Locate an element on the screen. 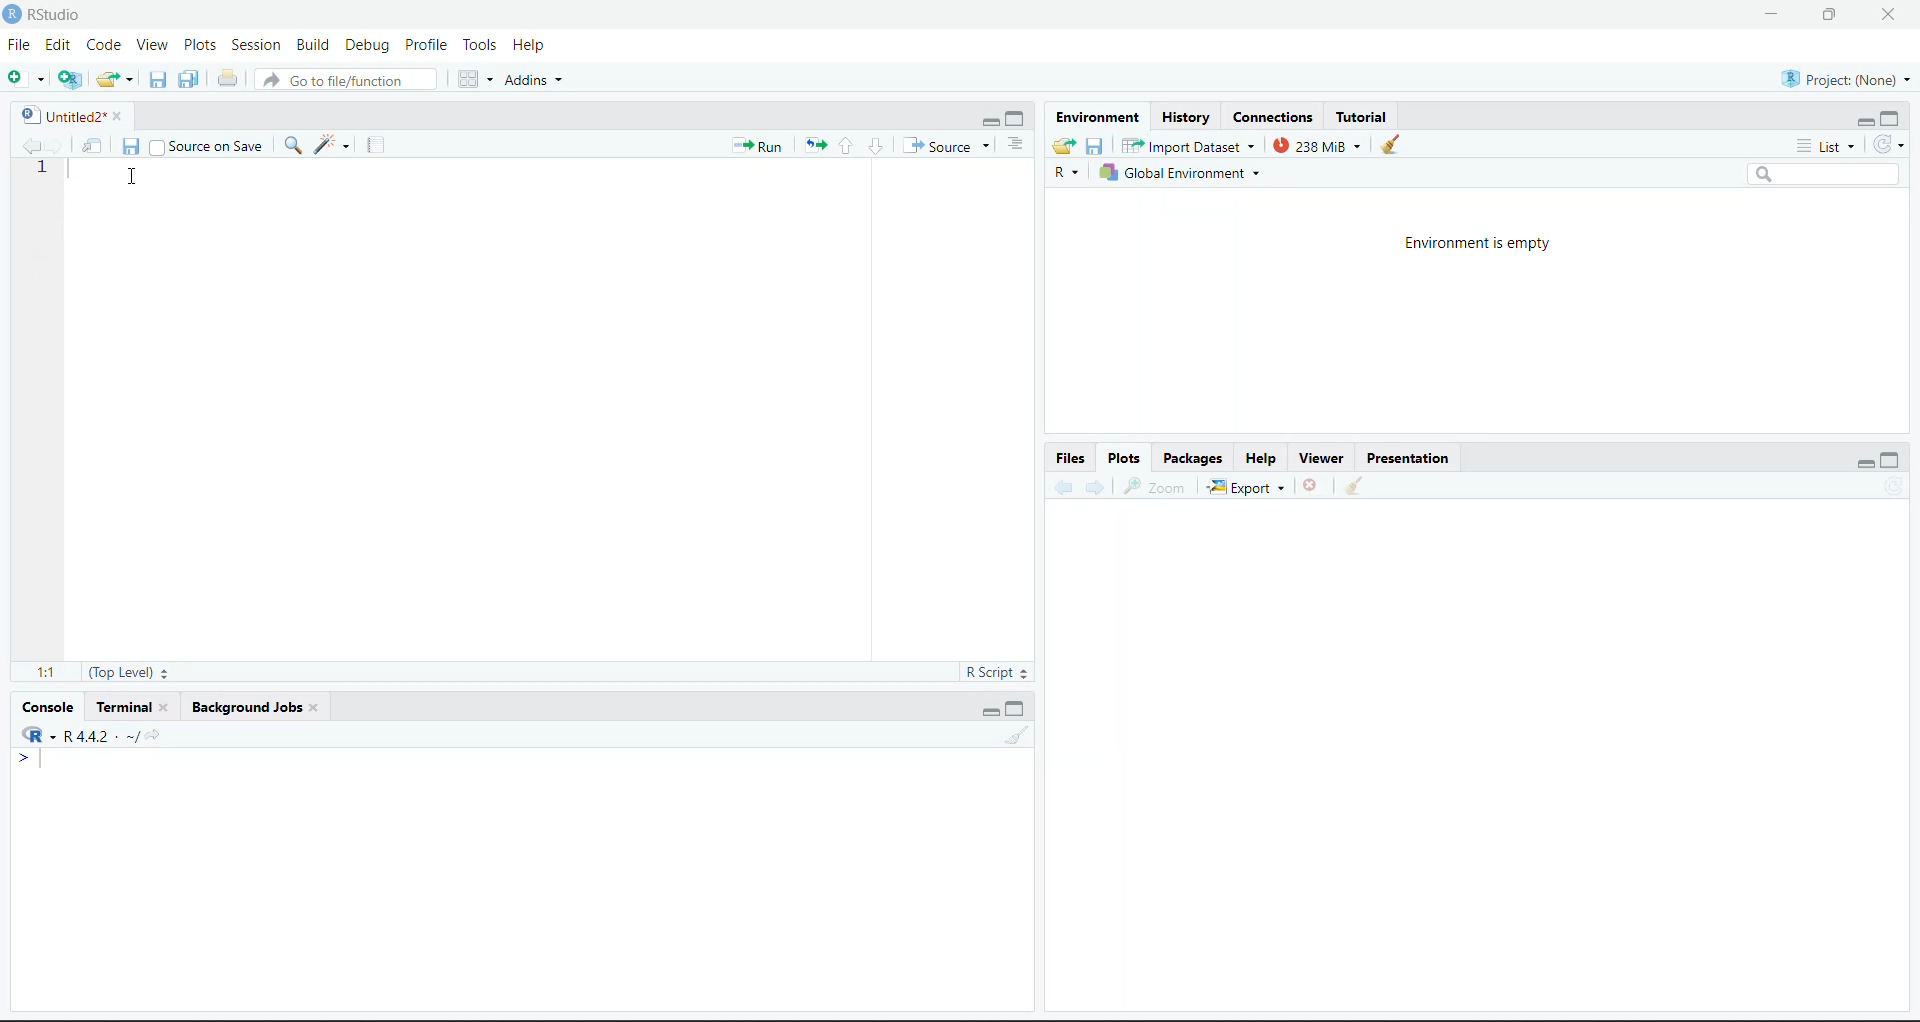  minimize is located at coordinates (1864, 124).